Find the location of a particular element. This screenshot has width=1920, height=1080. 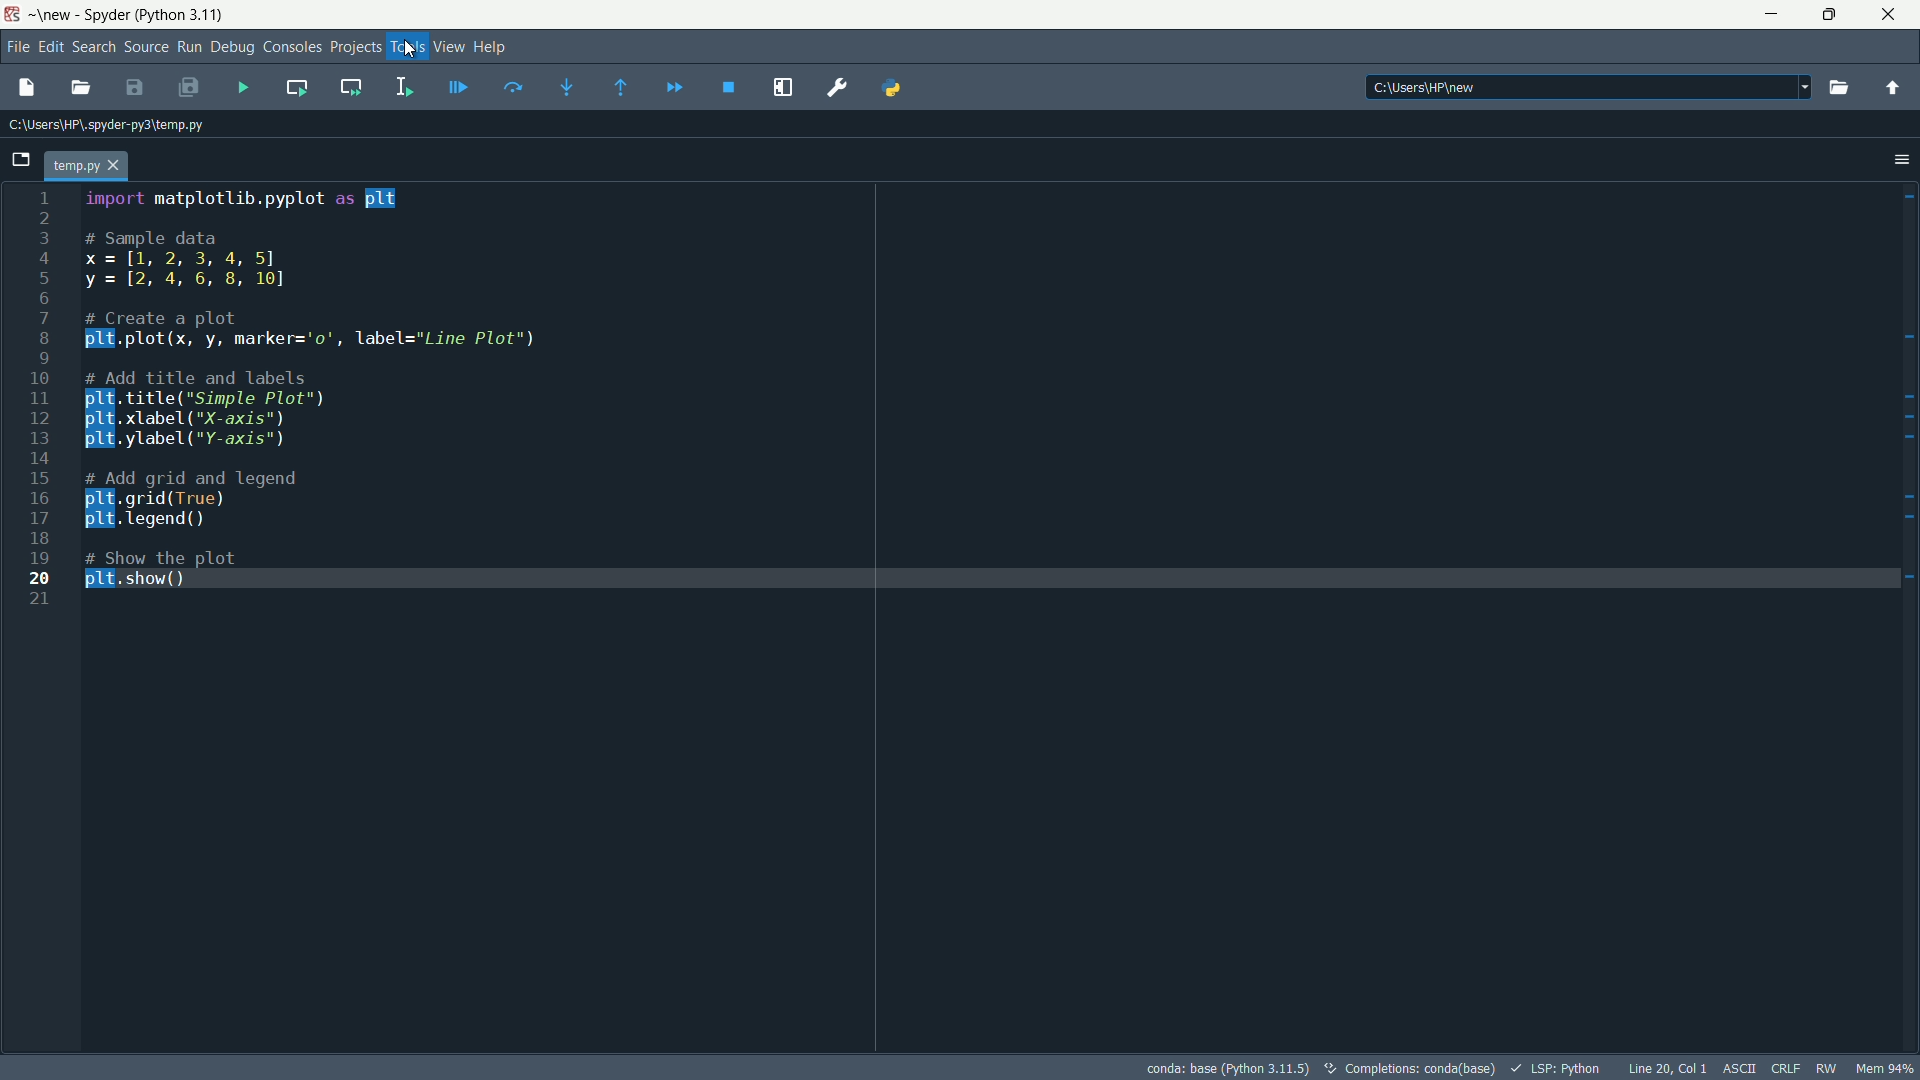

debug is located at coordinates (234, 46).